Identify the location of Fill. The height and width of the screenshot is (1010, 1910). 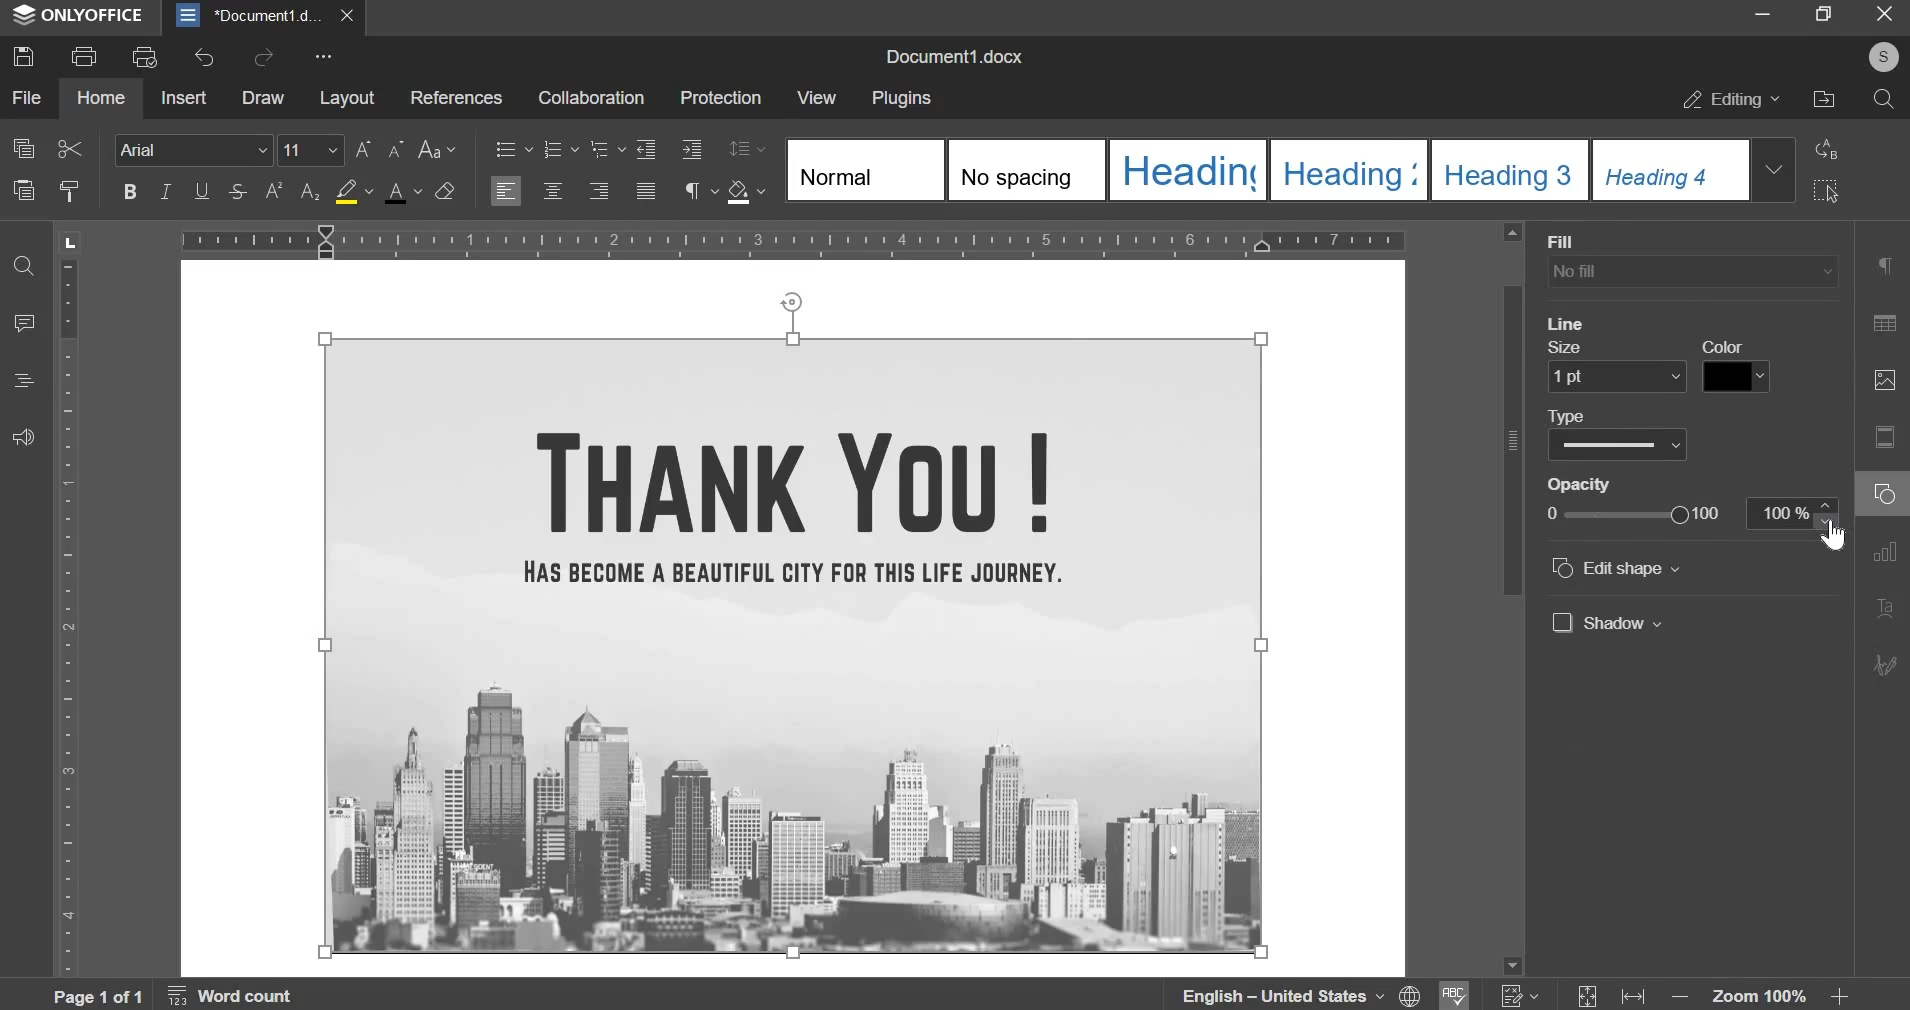
(1692, 260).